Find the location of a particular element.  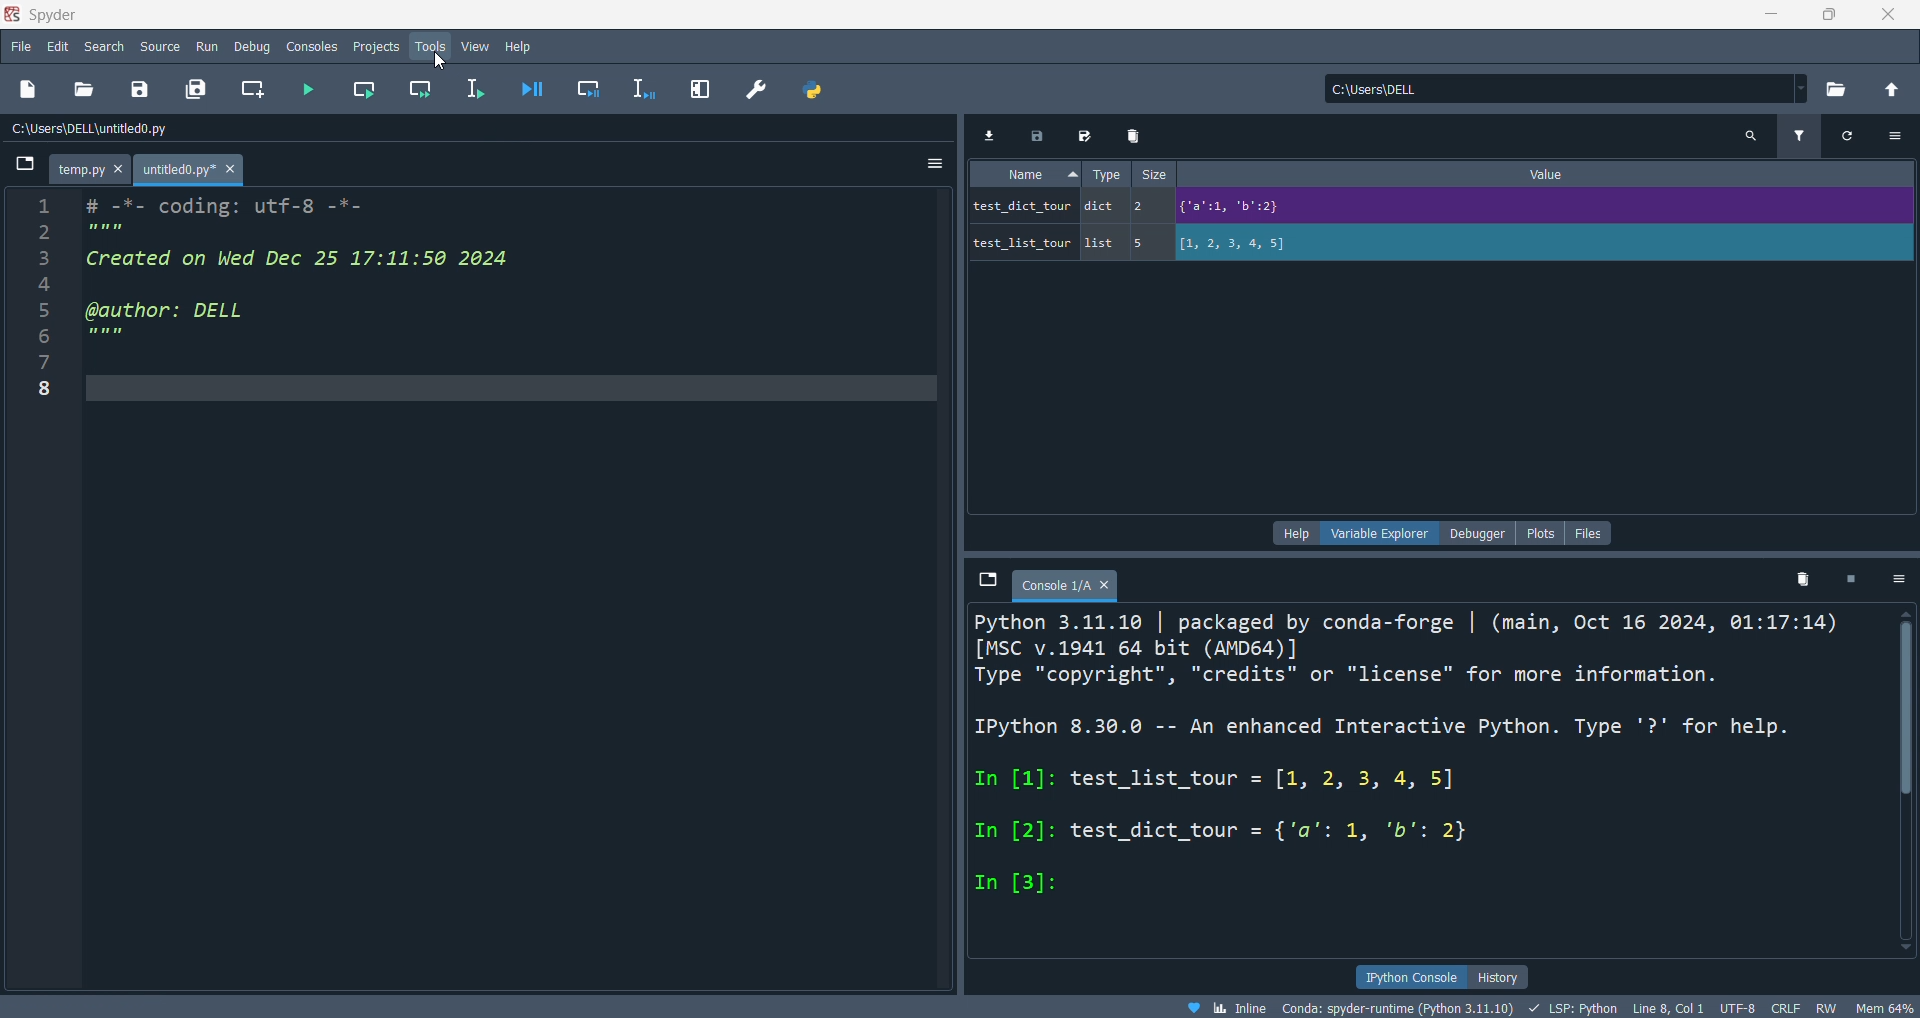

close is located at coordinates (1890, 17).